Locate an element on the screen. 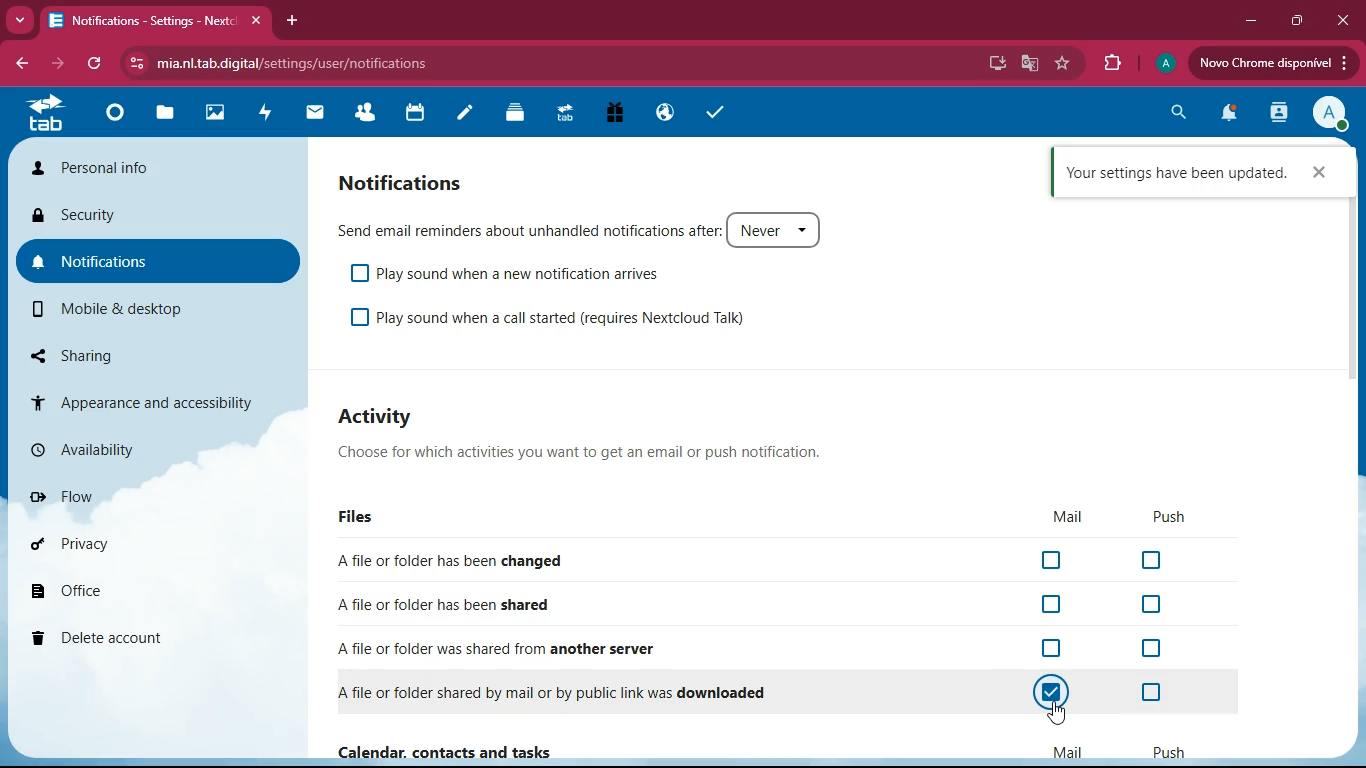 The image size is (1366, 768). tab is located at coordinates (44, 116).